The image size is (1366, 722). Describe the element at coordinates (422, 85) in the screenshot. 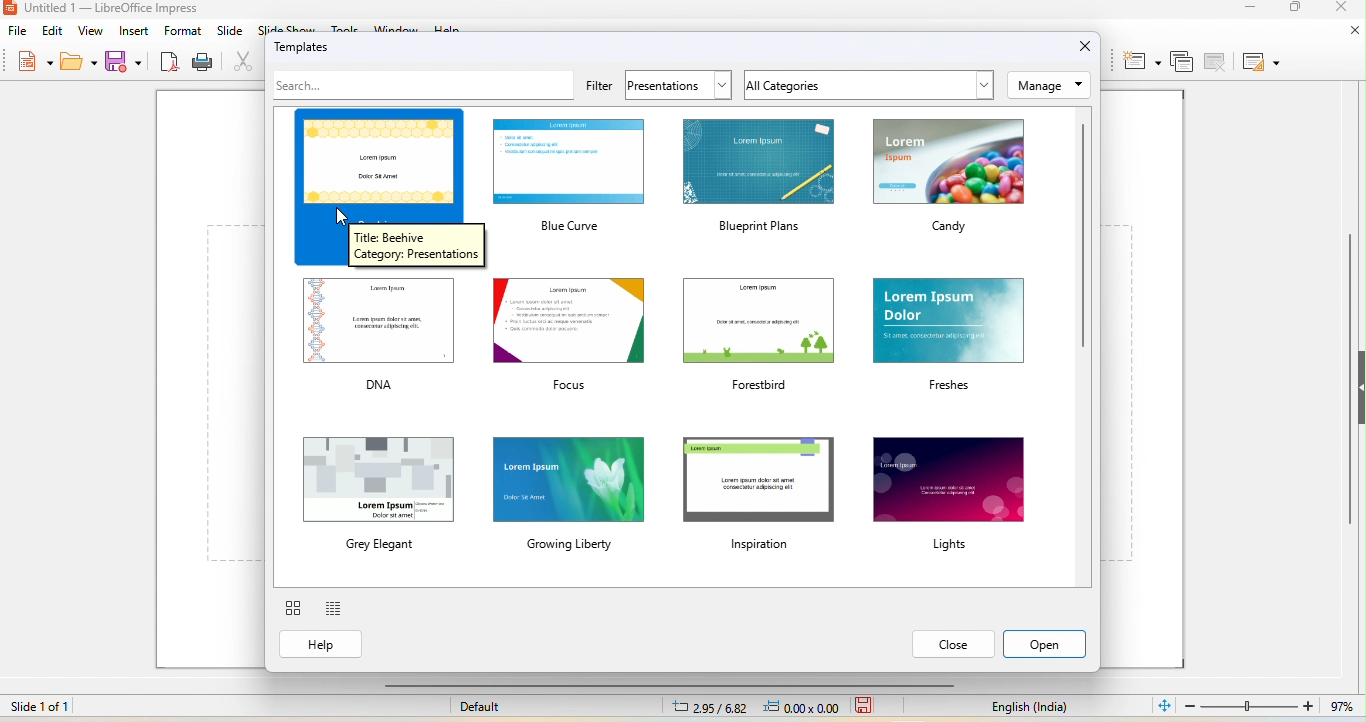

I see `search` at that location.